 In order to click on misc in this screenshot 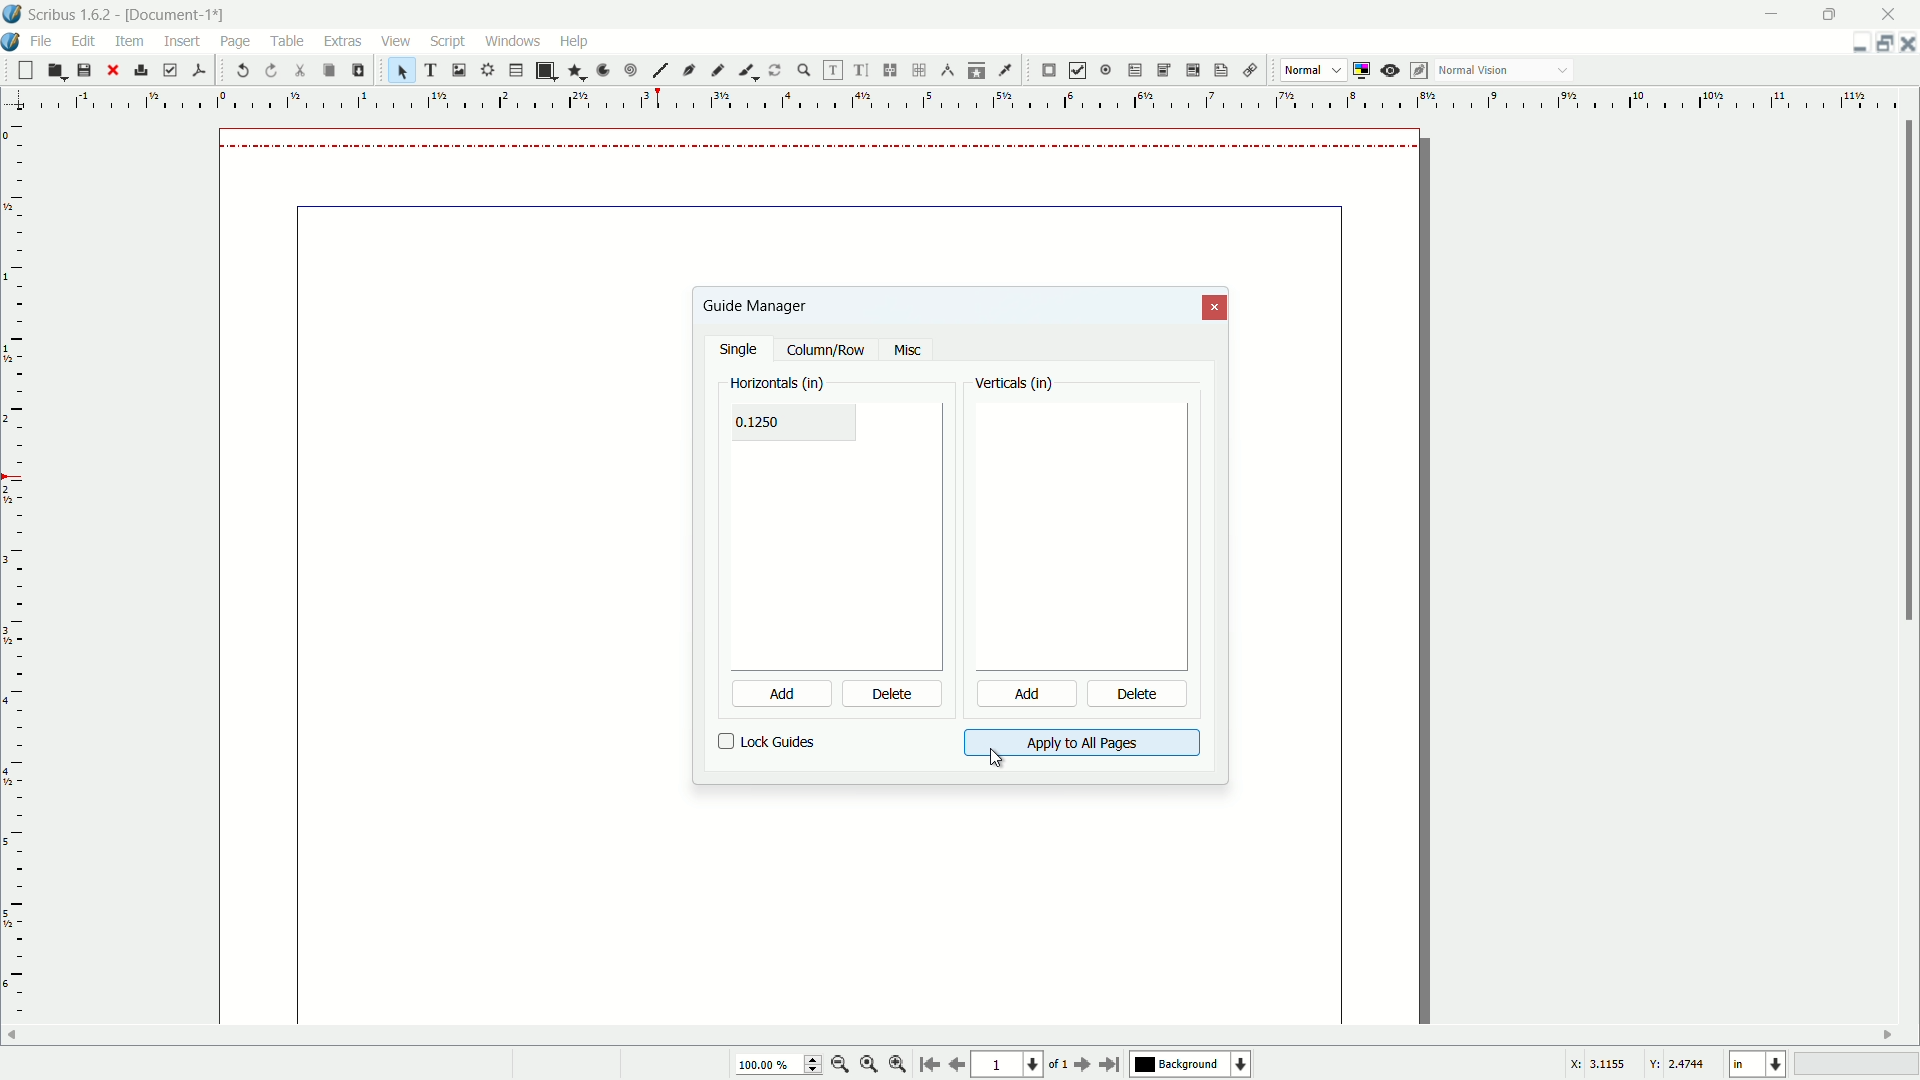, I will do `click(907, 351)`.